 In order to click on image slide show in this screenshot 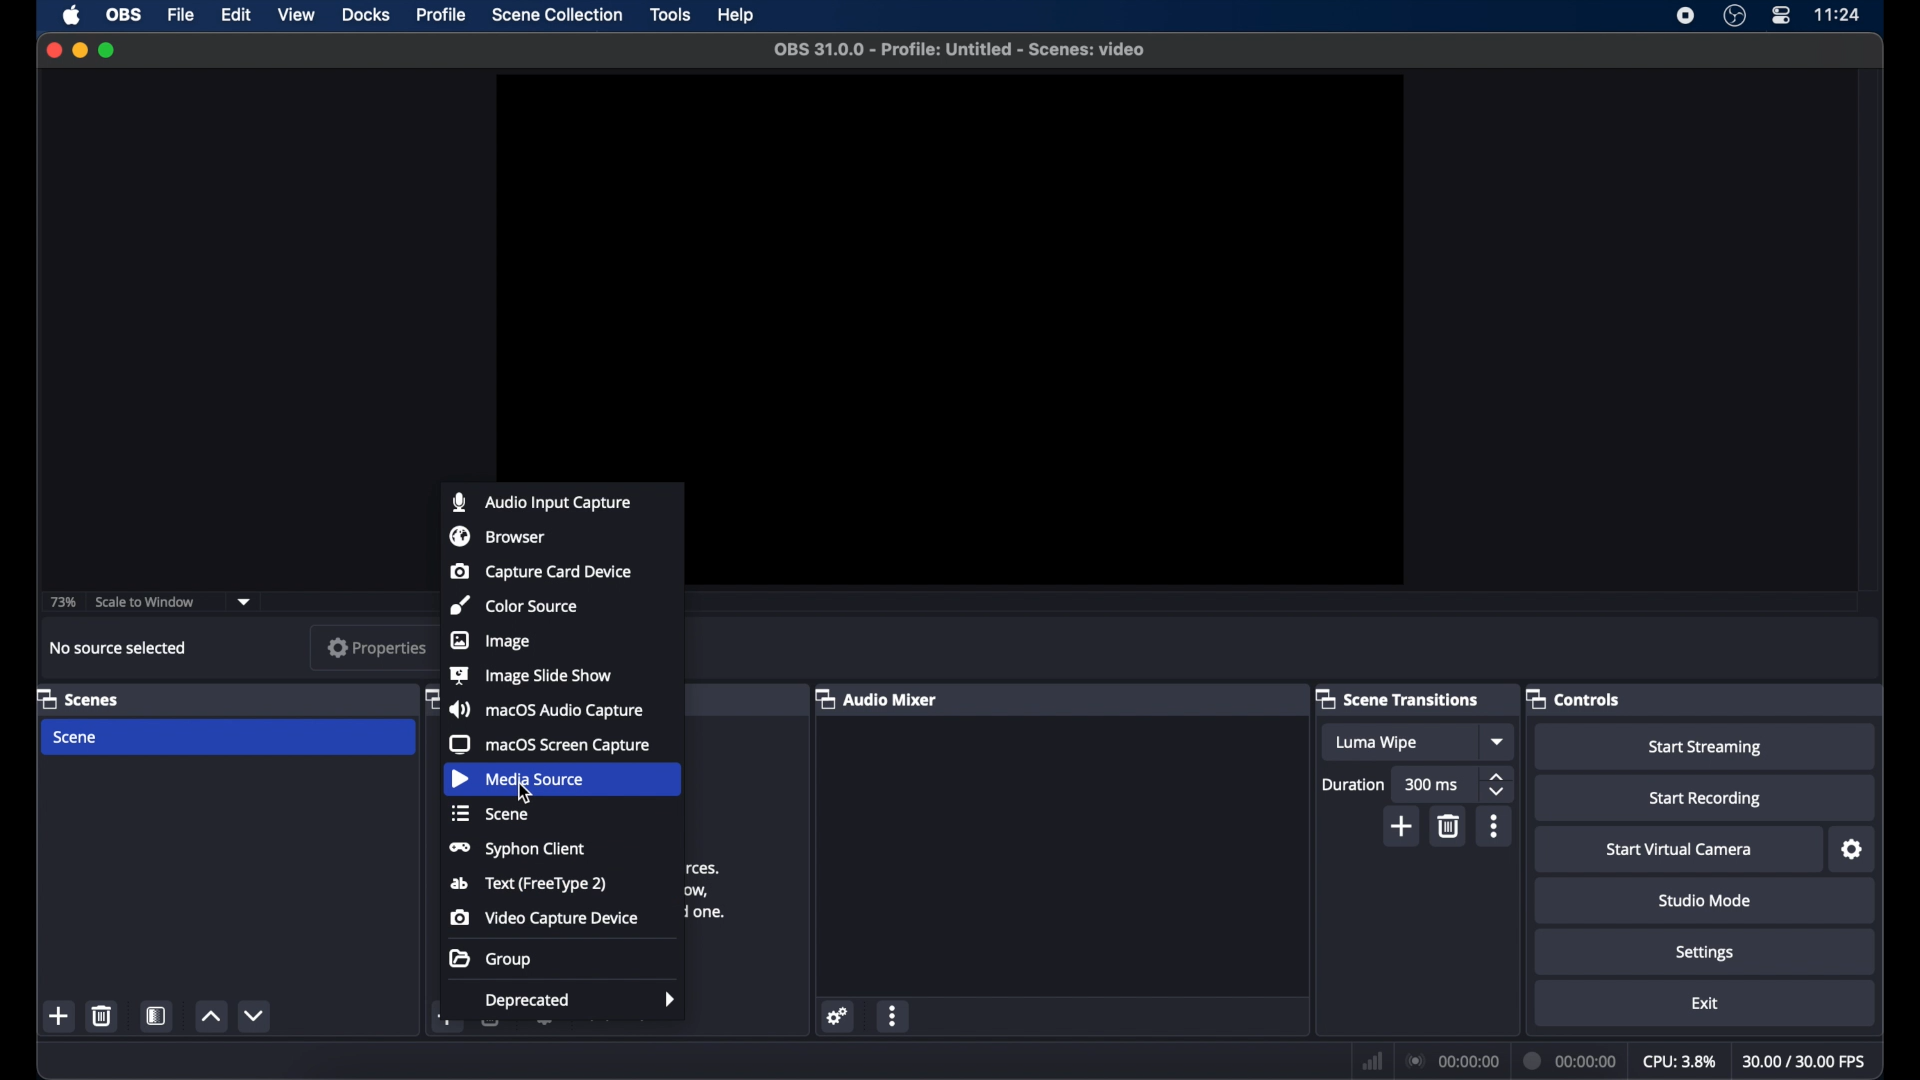, I will do `click(533, 675)`.